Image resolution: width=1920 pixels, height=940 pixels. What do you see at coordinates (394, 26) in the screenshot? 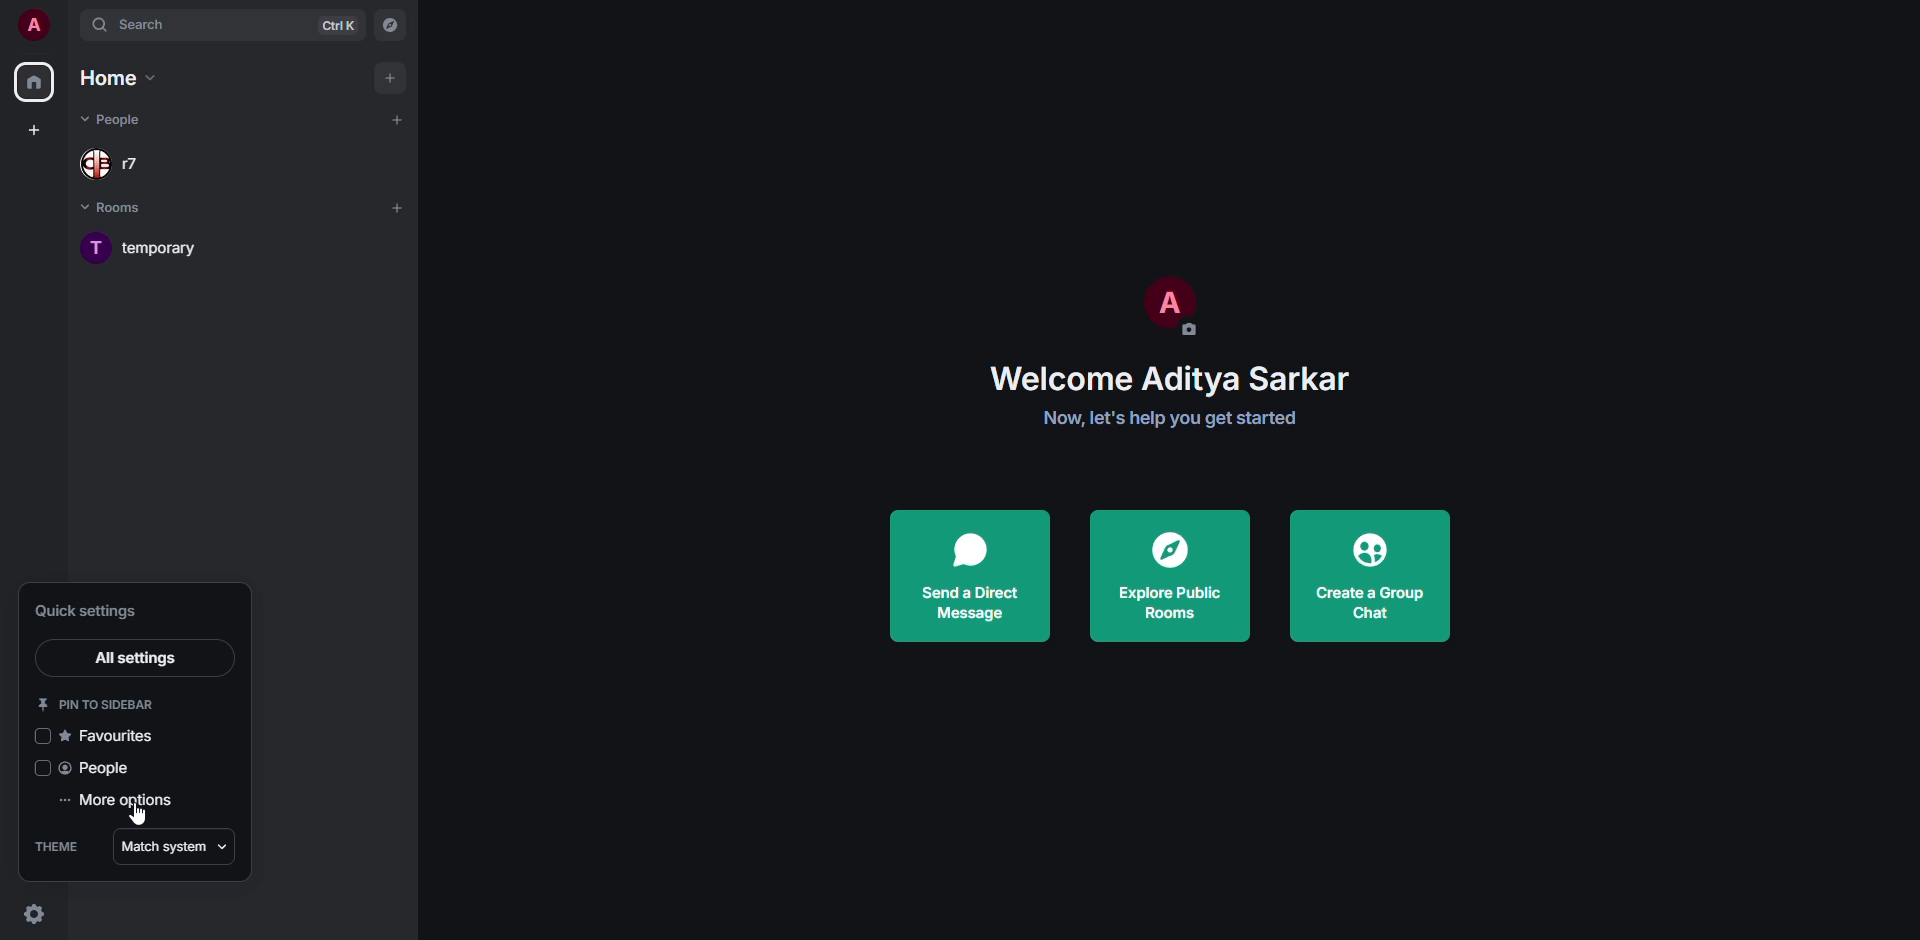
I see `navigator` at bounding box center [394, 26].